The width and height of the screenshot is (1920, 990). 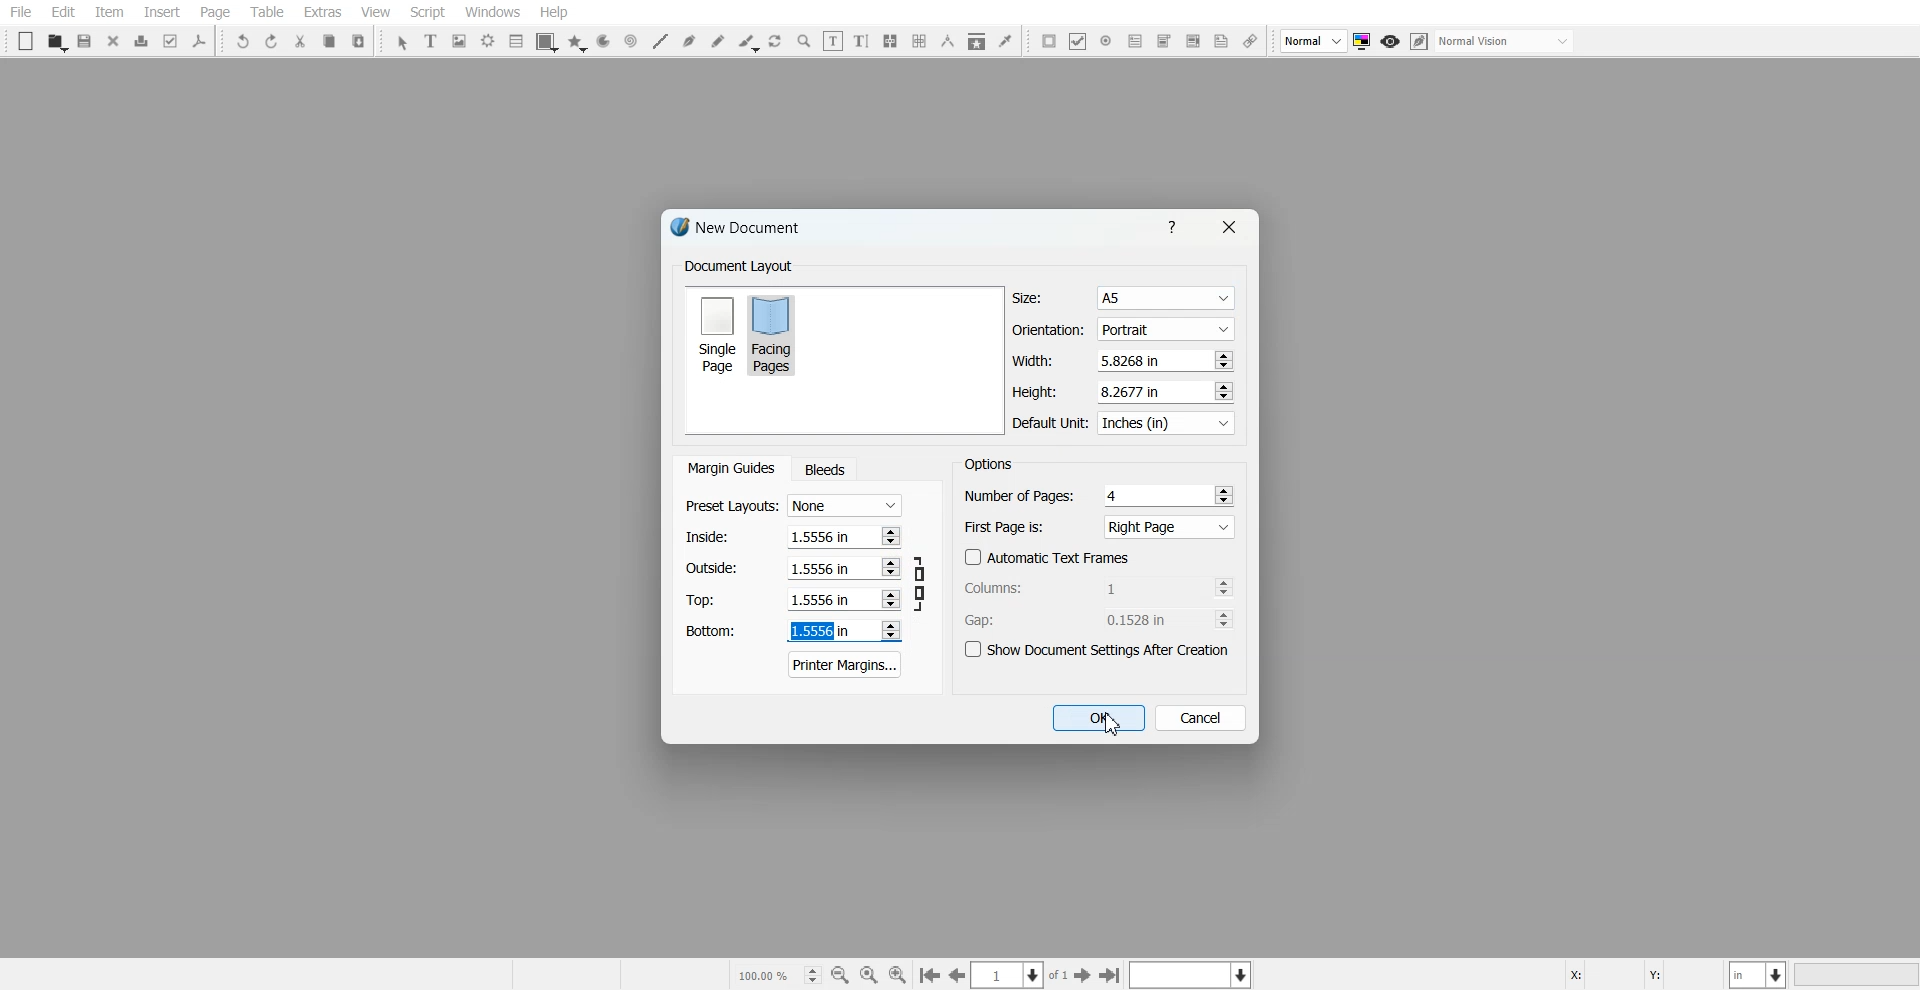 What do you see at coordinates (817, 567) in the screenshot?
I see `1.5556 in` at bounding box center [817, 567].